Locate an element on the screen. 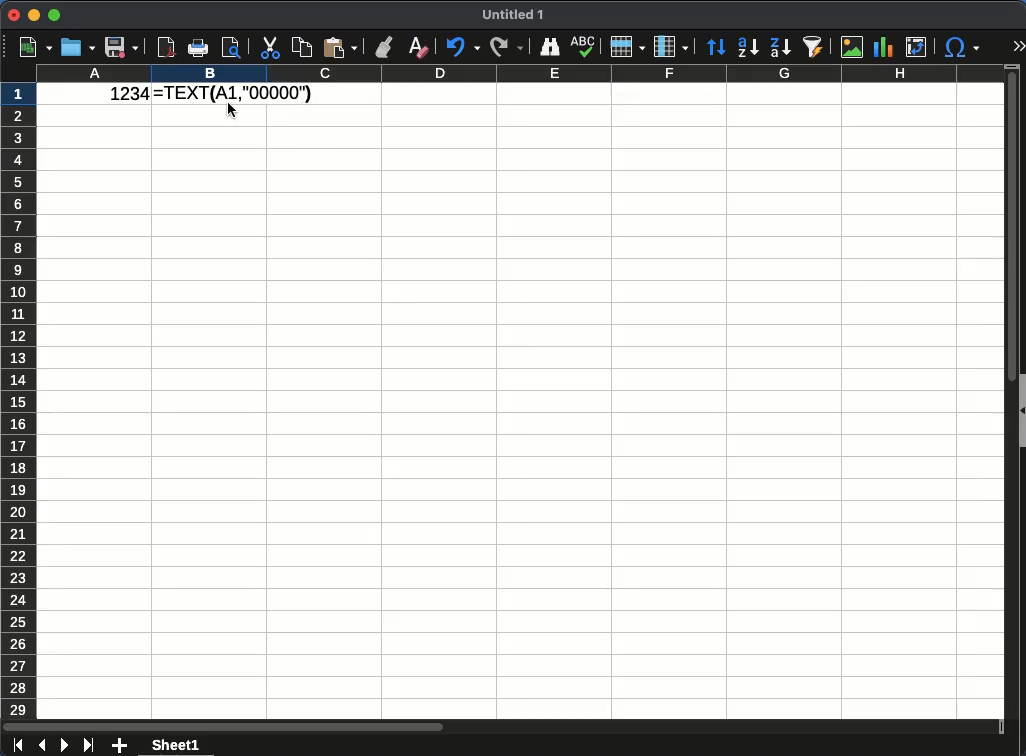 The image size is (1026, 756). scroll is located at coordinates (1009, 391).